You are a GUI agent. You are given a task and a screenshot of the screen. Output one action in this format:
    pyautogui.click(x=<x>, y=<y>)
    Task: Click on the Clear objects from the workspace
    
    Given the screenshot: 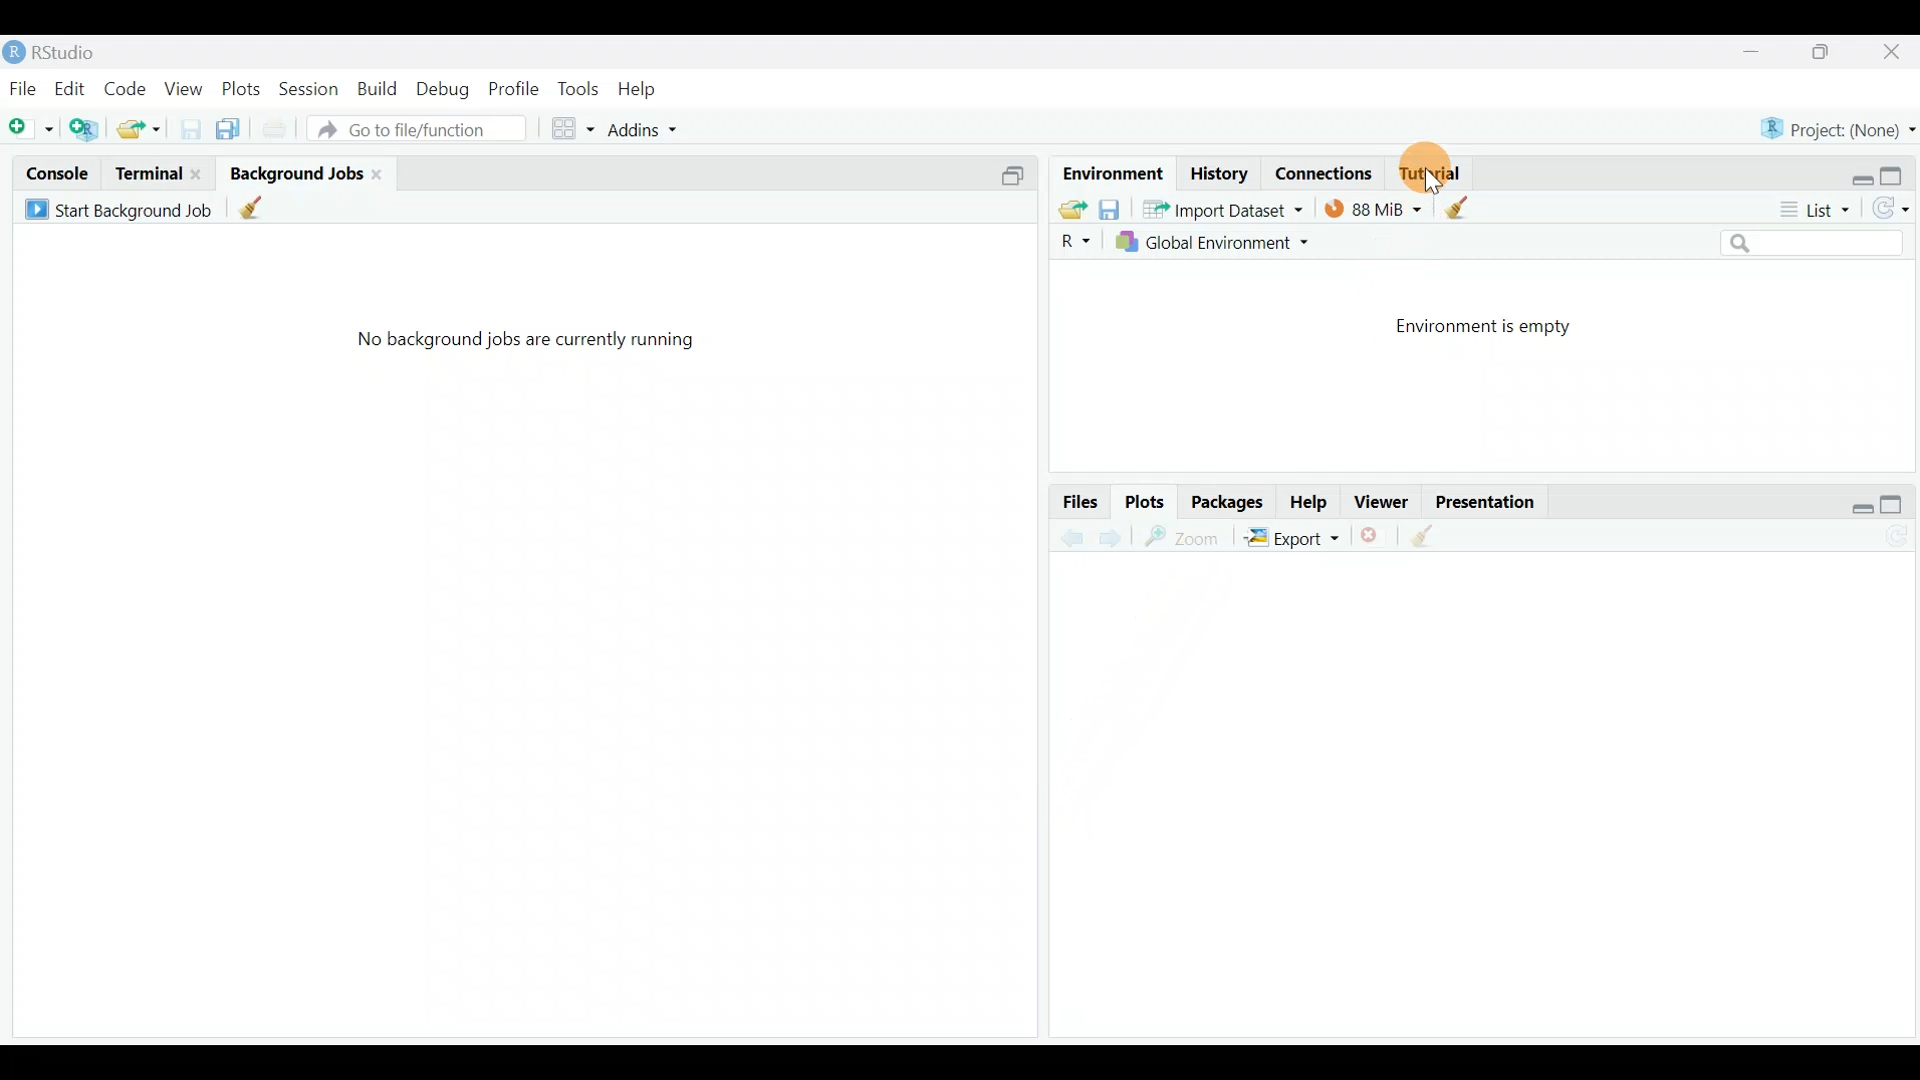 What is the action you would take?
    pyautogui.click(x=1464, y=208)
    